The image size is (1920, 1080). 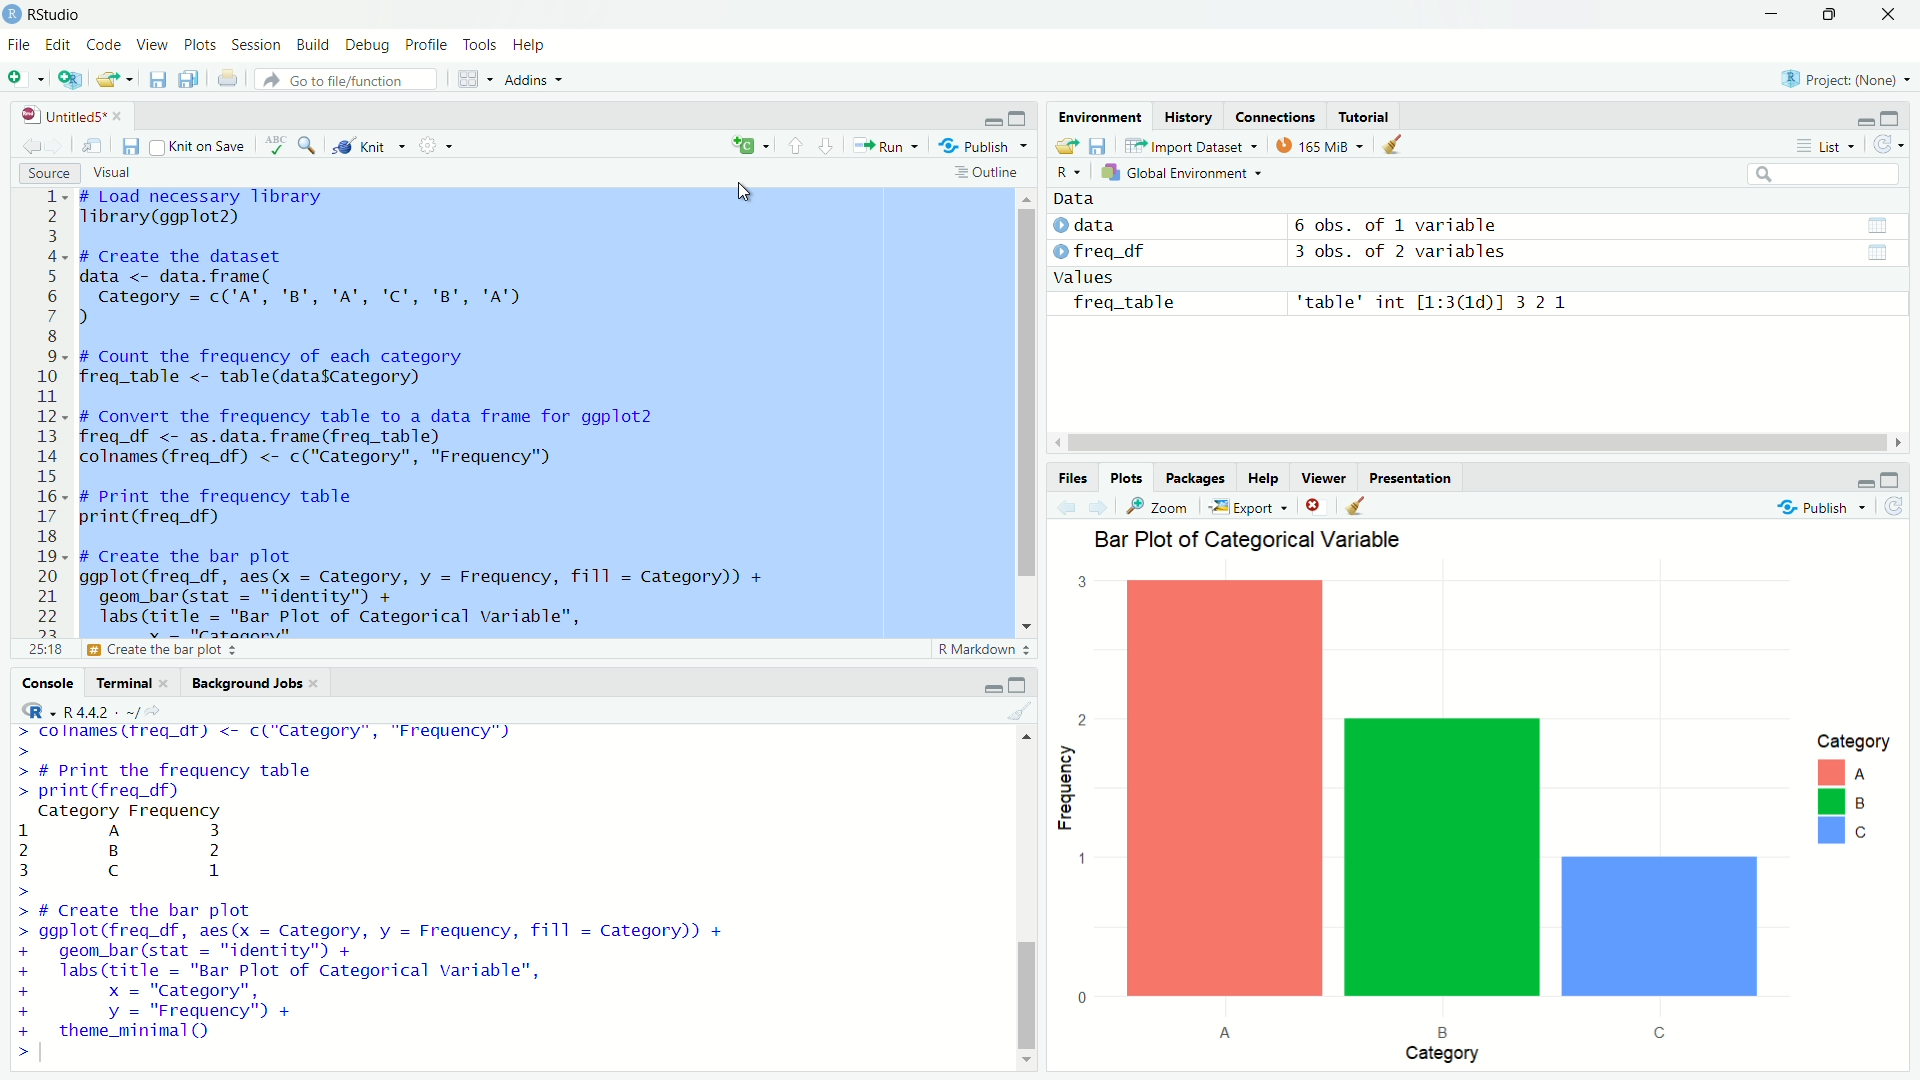 I want to click on file, so click(x=16, y=46).